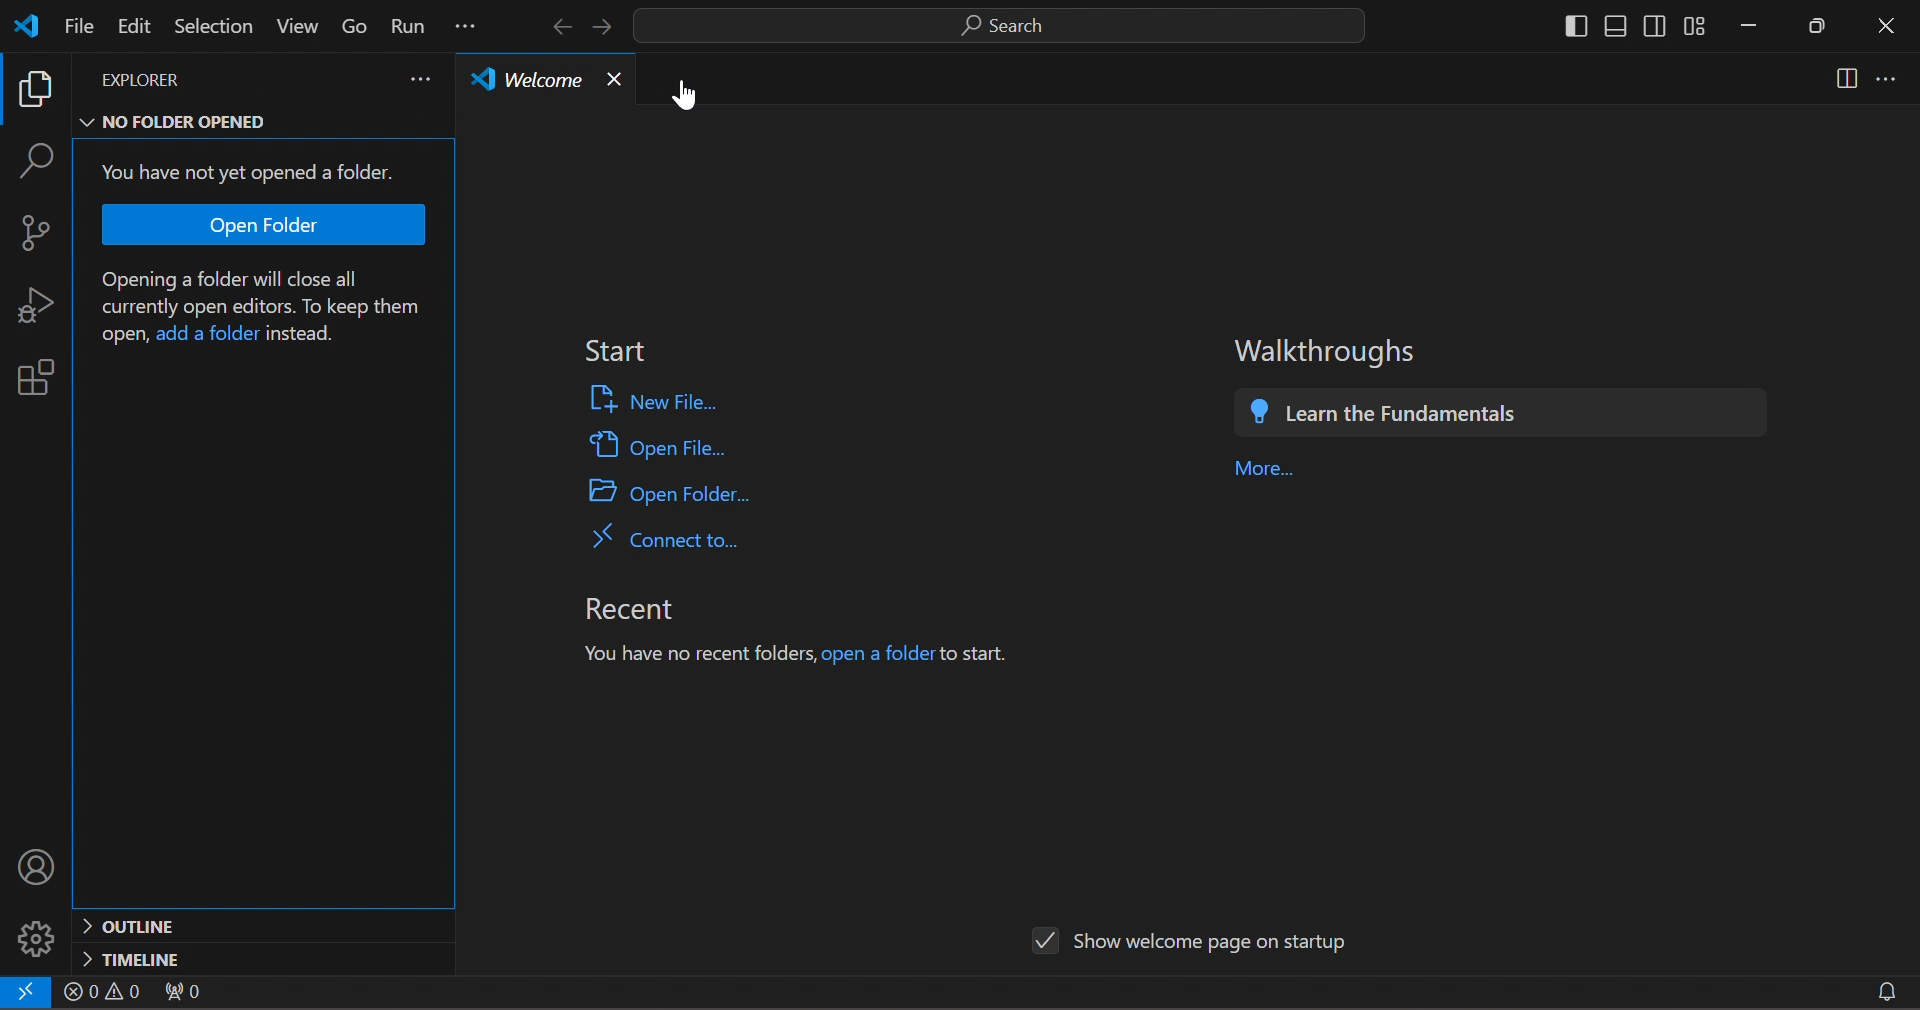 The height and width of the screenshot is (1010, 1920). Describe the element at coordinates (42, 157) in the screenshot. I see `find` at that location.